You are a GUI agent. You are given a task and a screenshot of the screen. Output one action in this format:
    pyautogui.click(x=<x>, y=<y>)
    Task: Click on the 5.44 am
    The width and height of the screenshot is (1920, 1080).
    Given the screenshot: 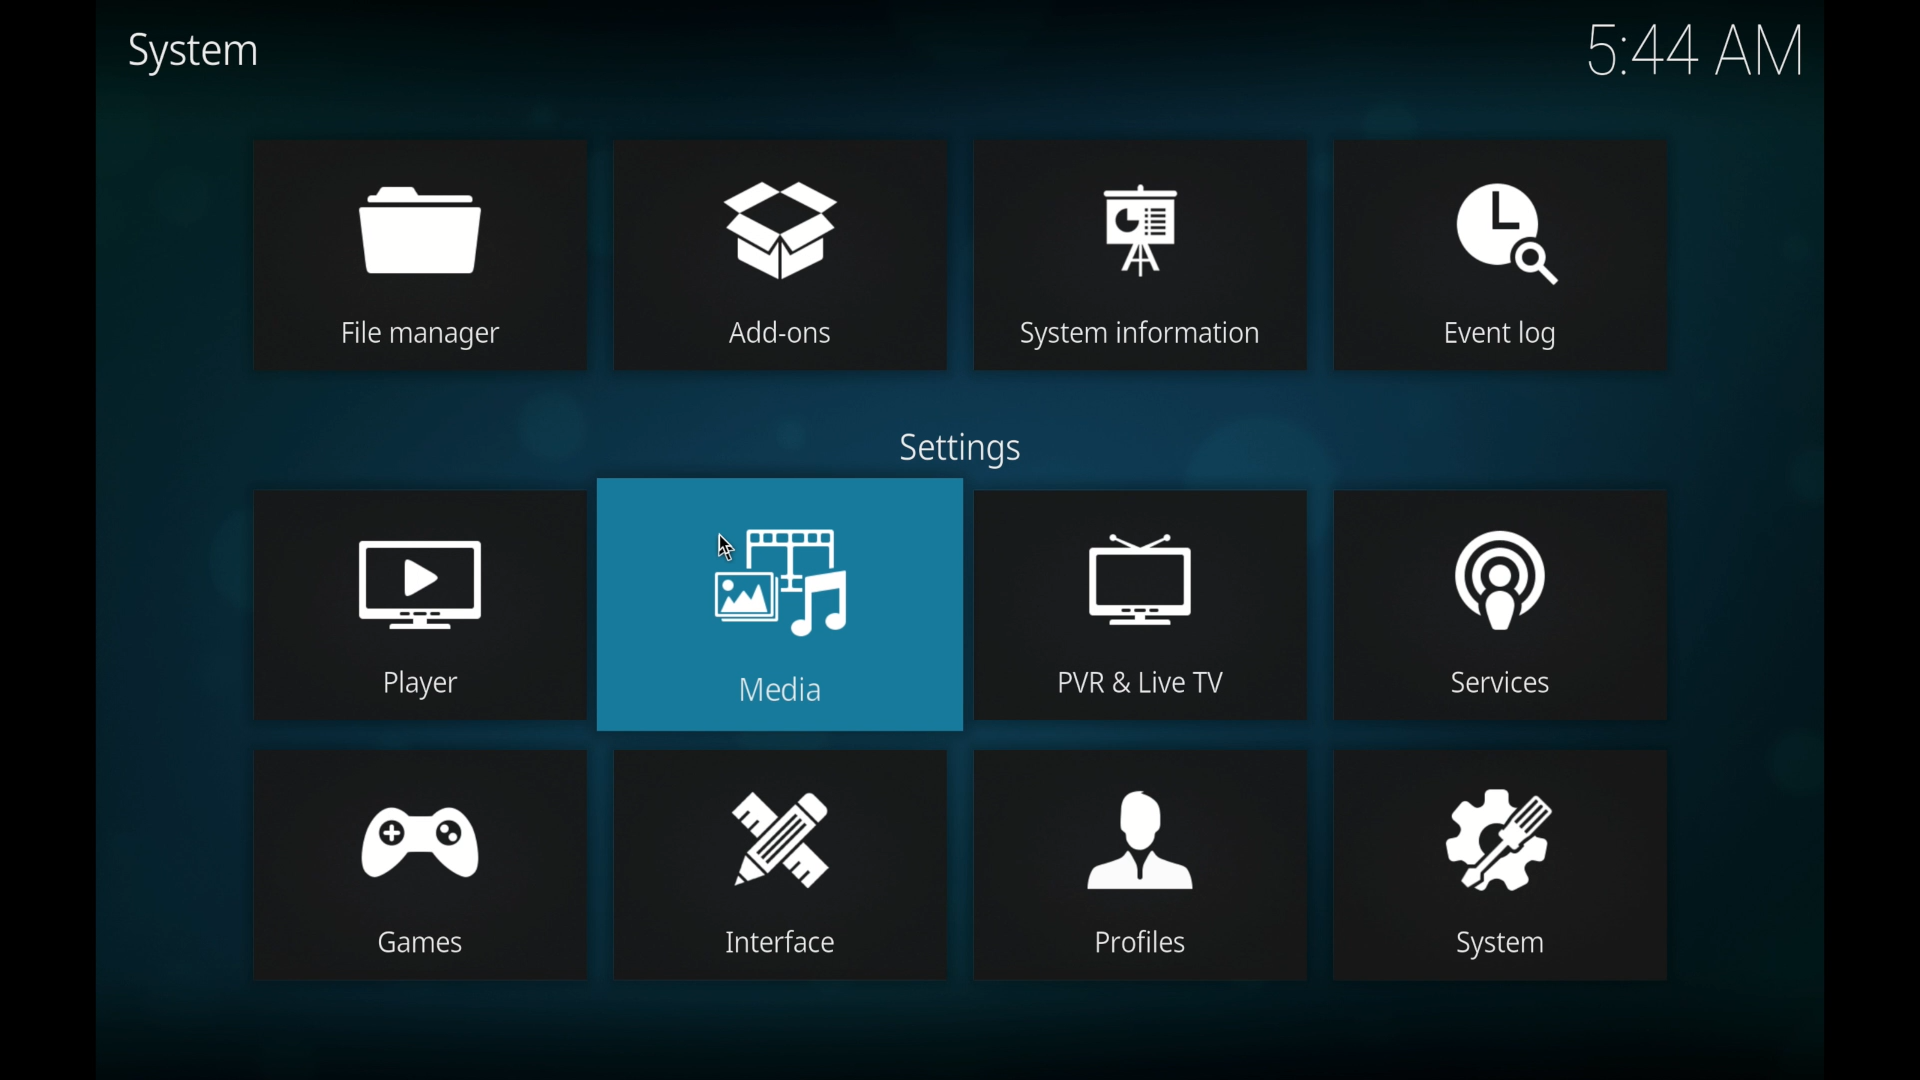 What is the action you would take?
    pyautogui.click(x=1699, y=53)
    